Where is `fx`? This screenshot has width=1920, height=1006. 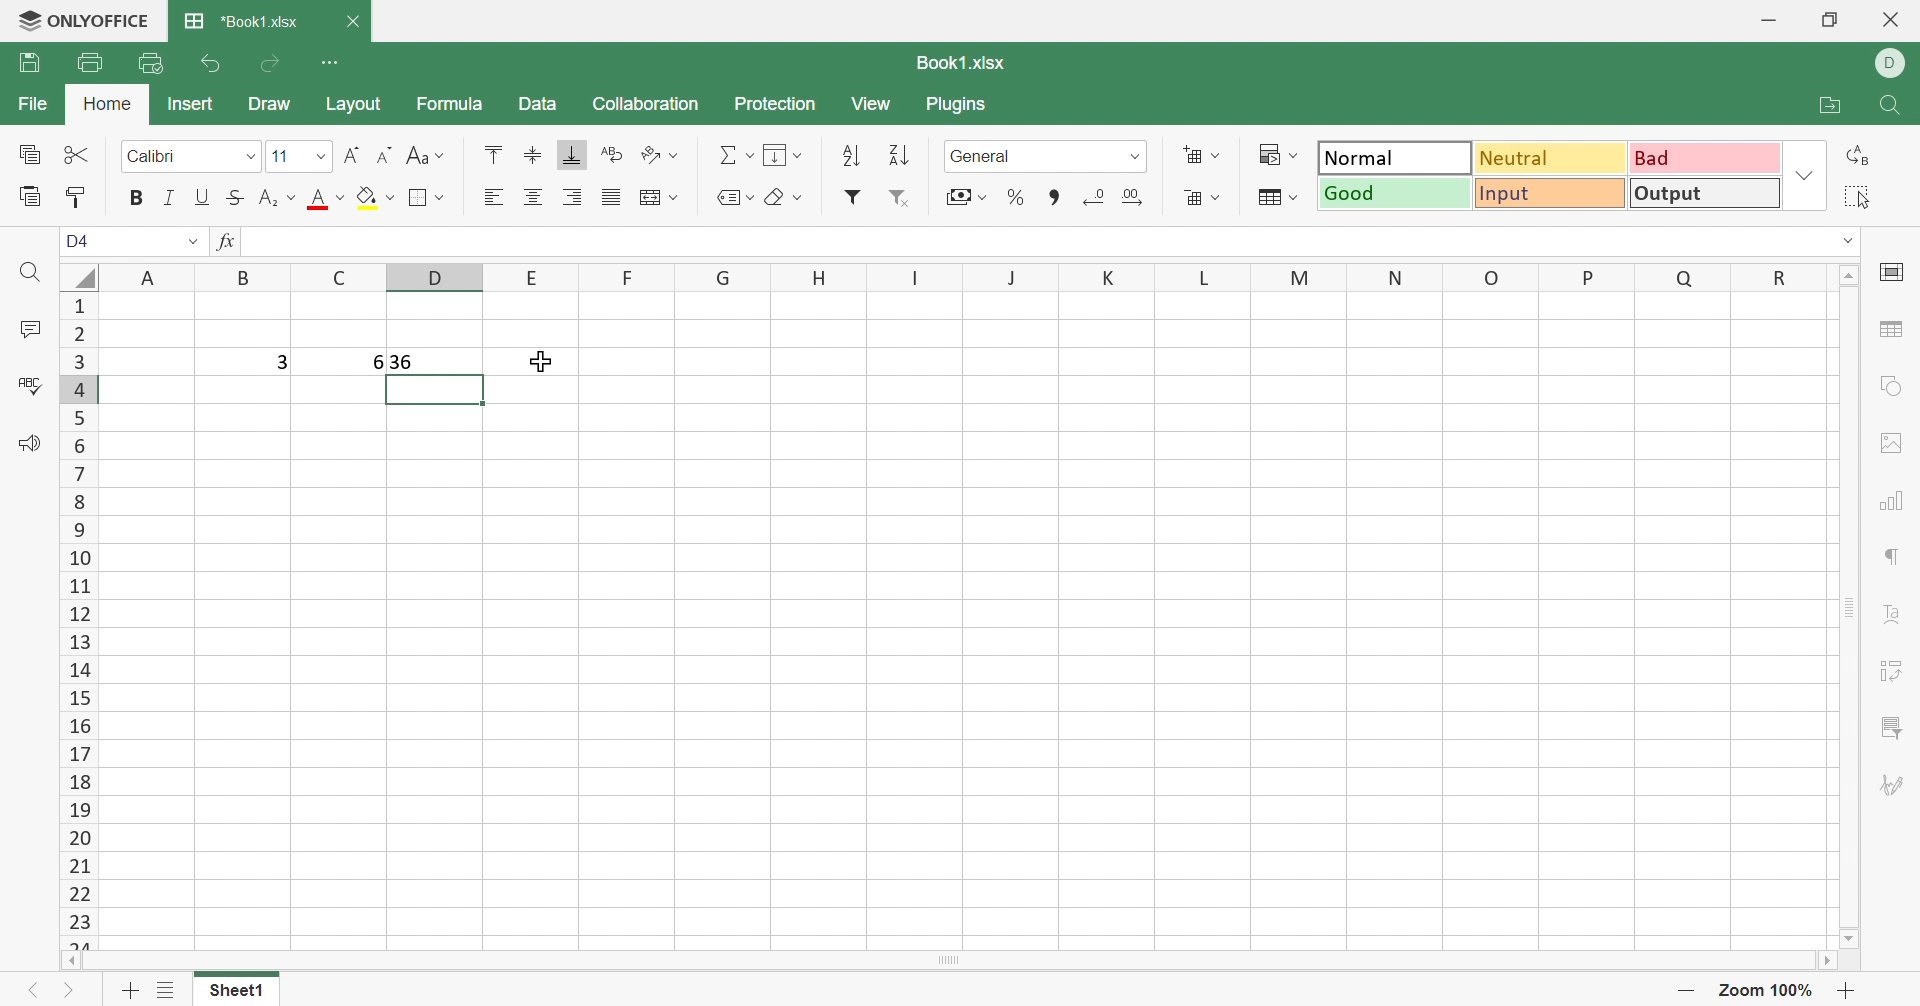 fx is located at coordinates (232, 242).